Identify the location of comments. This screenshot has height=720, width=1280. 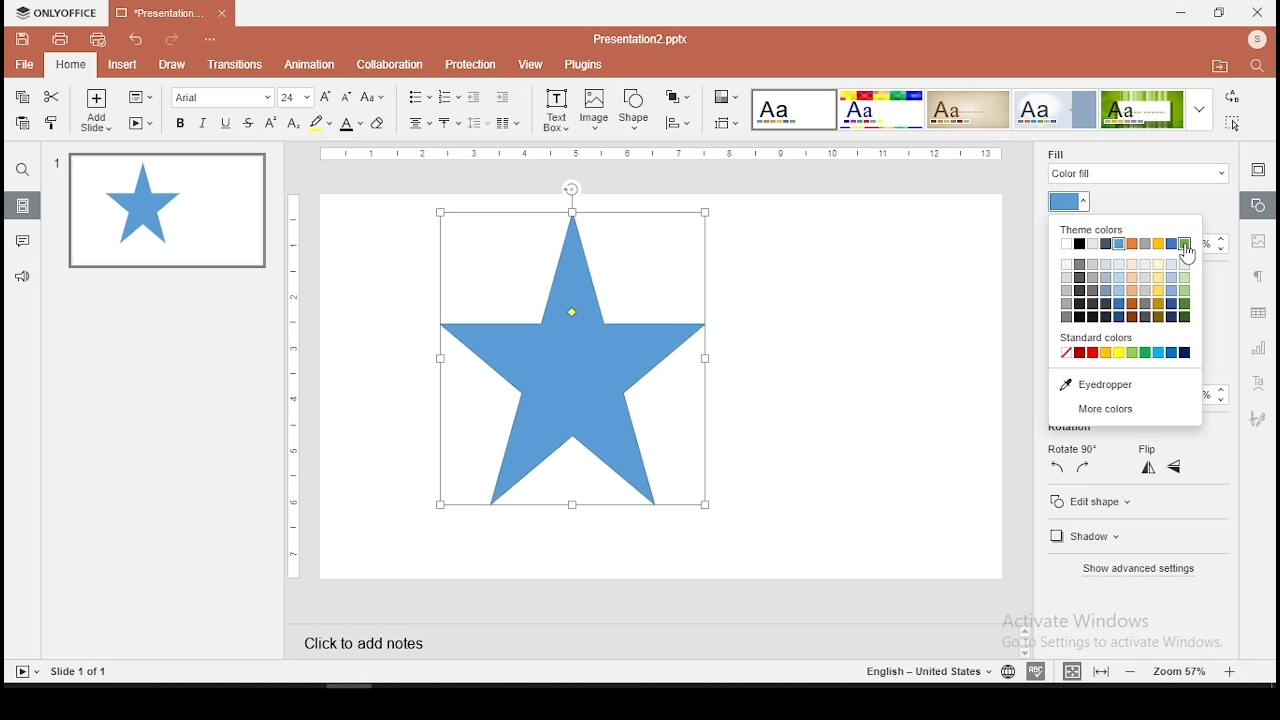
(22, 241).